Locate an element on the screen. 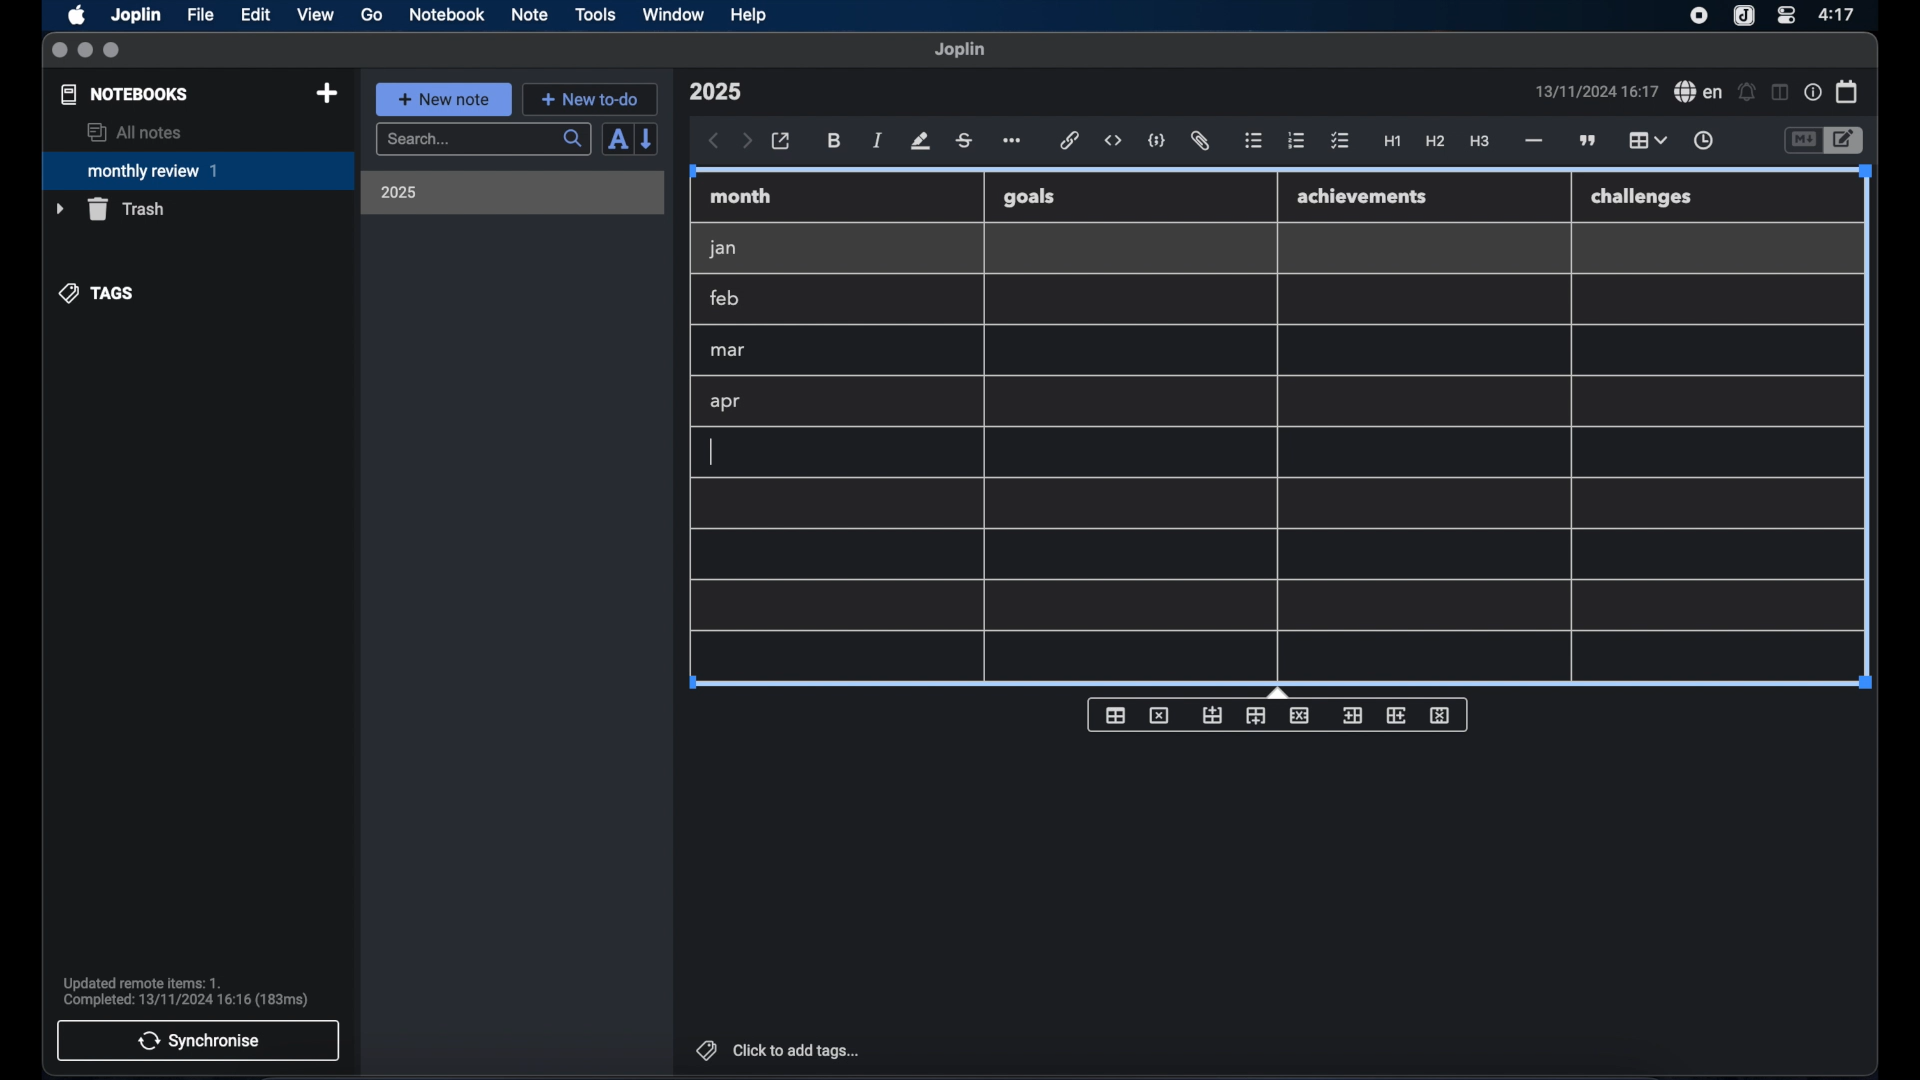  go is located at coordinates (372, 14).